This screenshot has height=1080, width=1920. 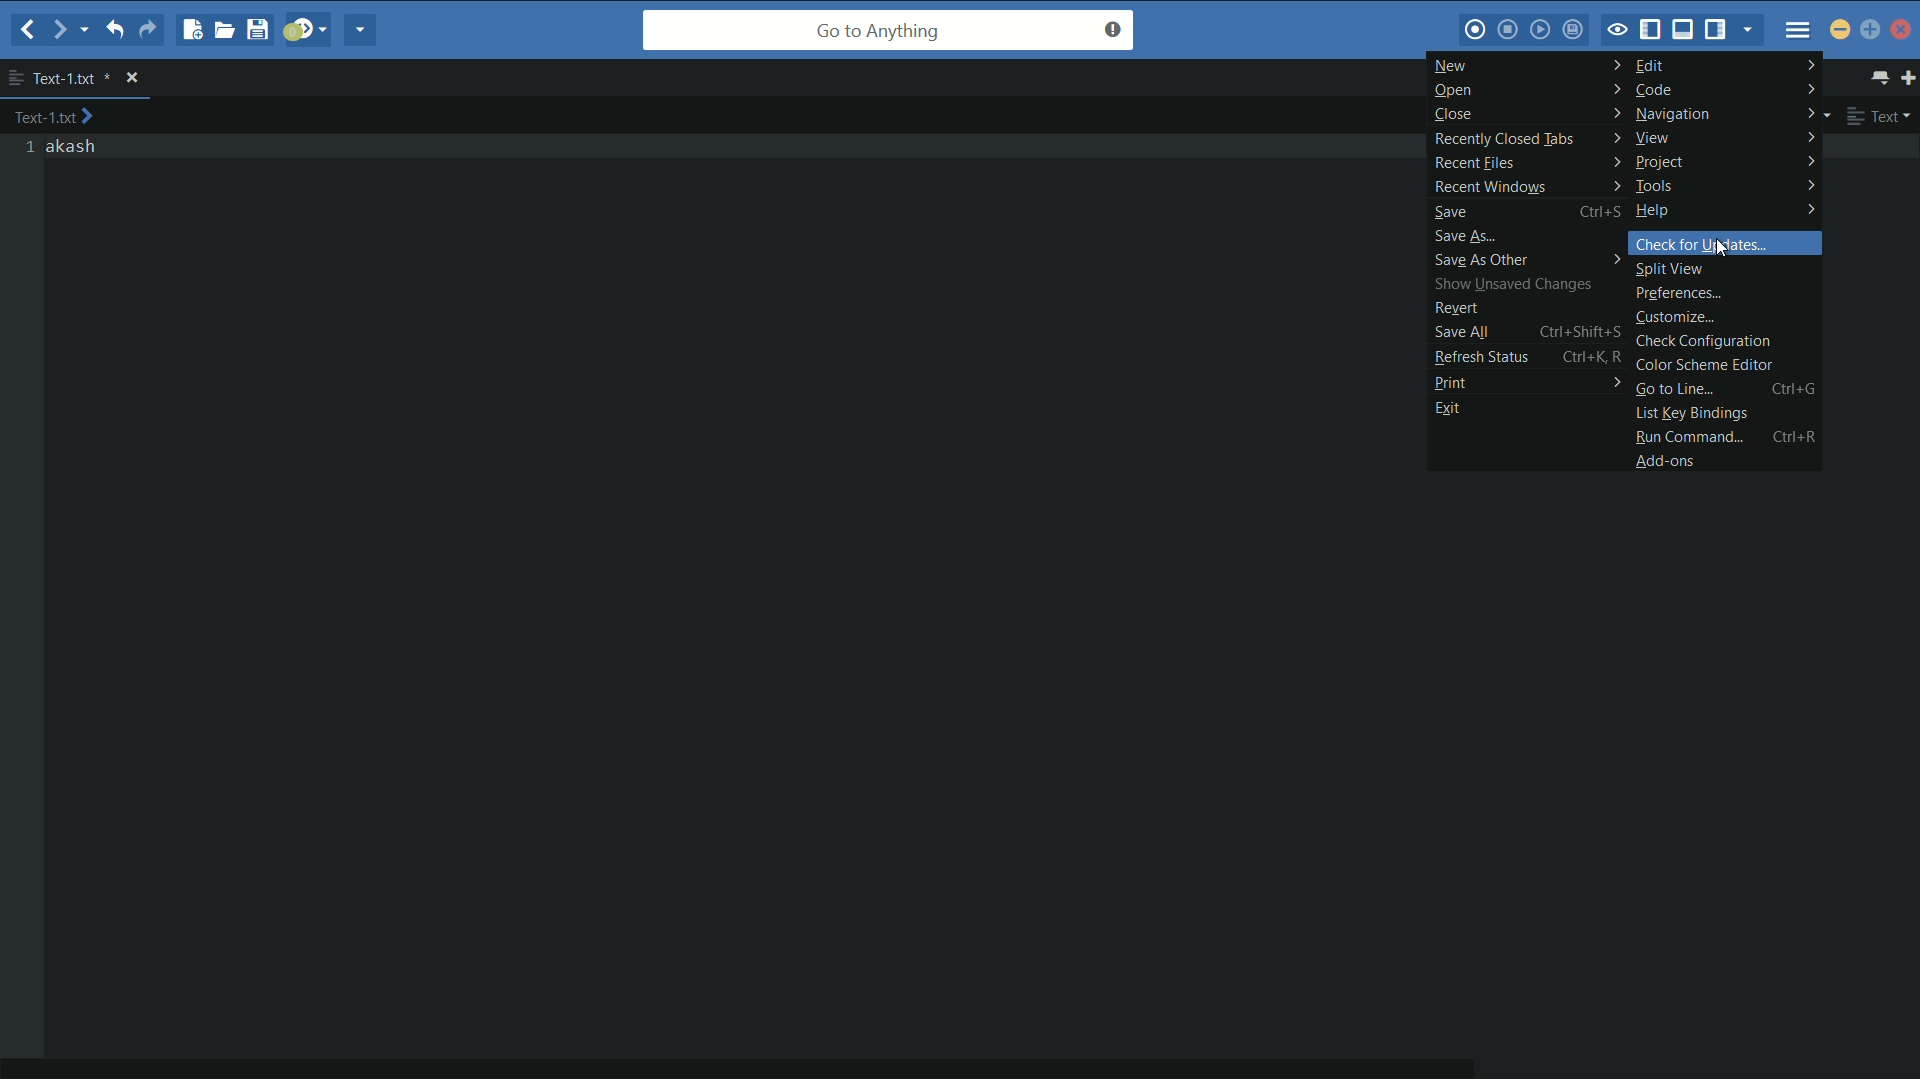 What do you see at coordinates (1880, 117) in the screenshot?
I see `file type` at bounding box center [1880, 117].